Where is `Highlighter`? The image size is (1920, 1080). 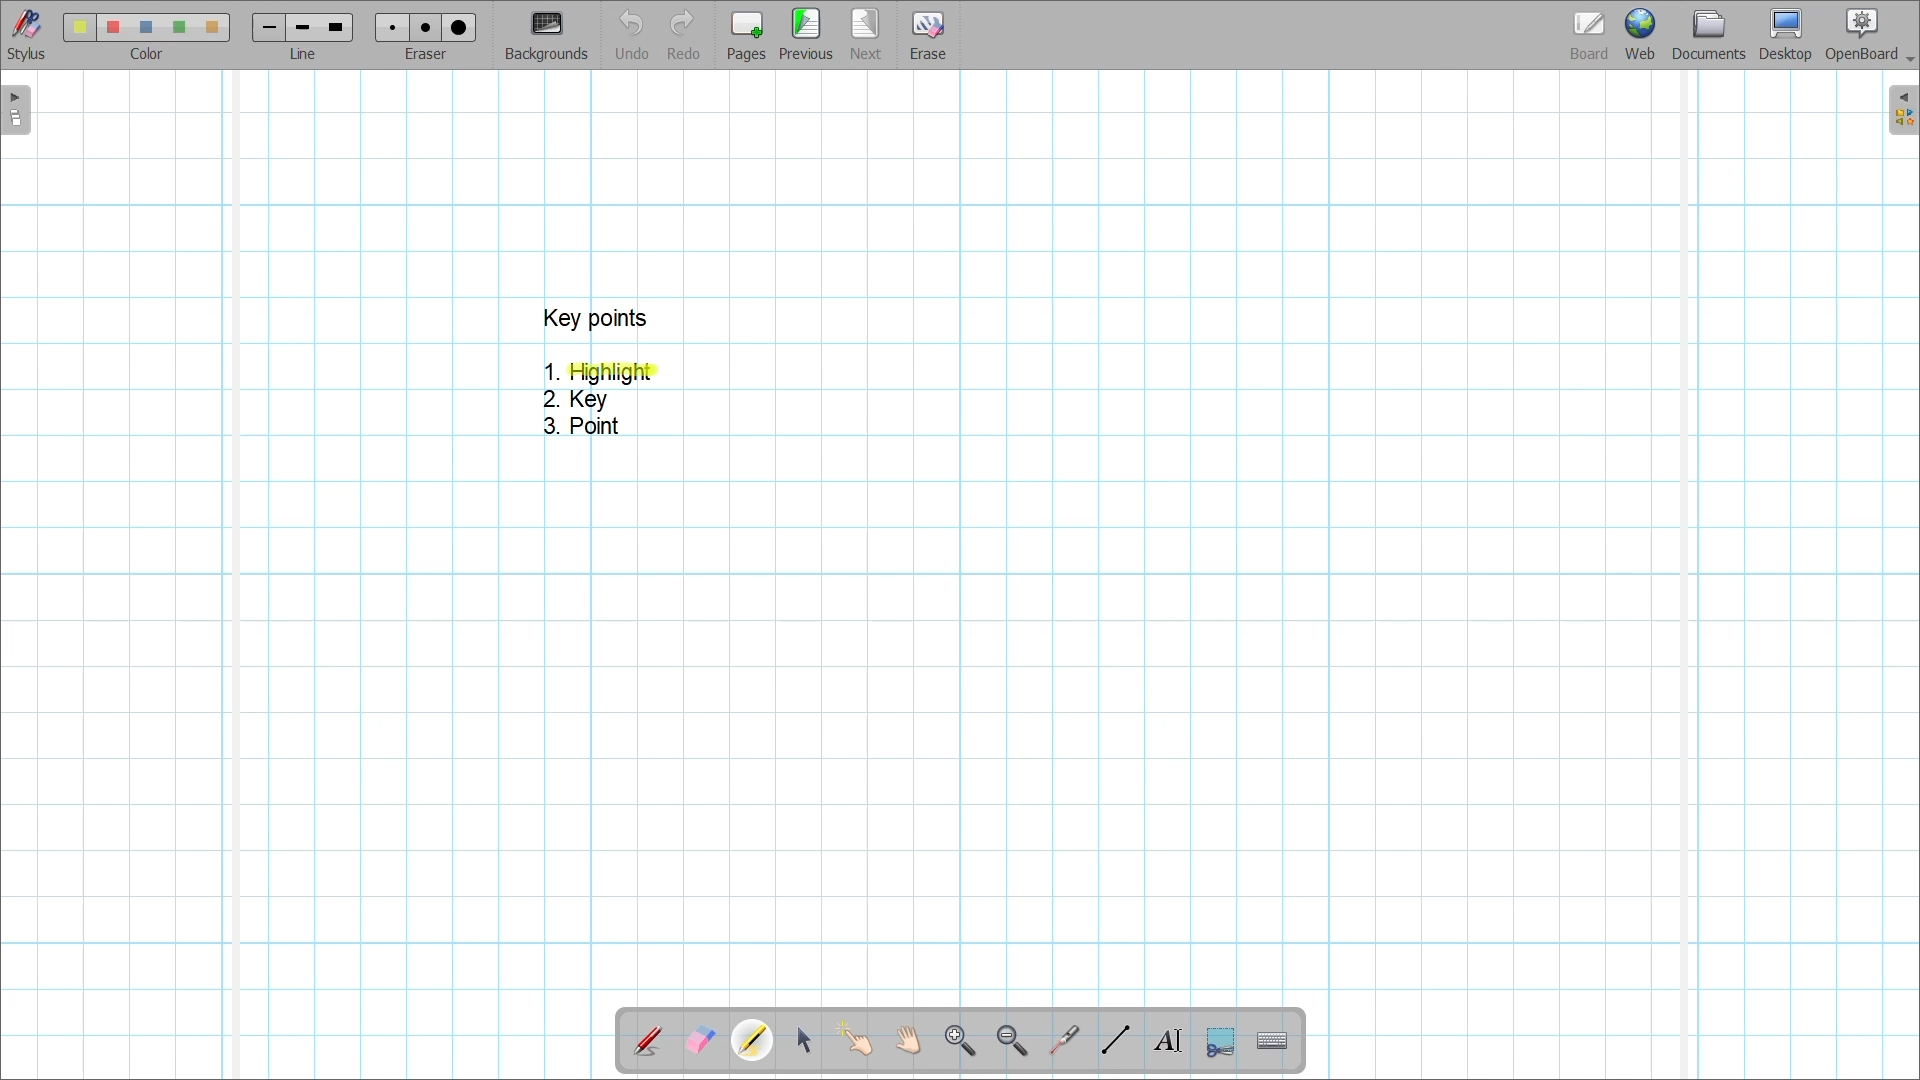
Highlighter is located at coordinates (752, 1040).